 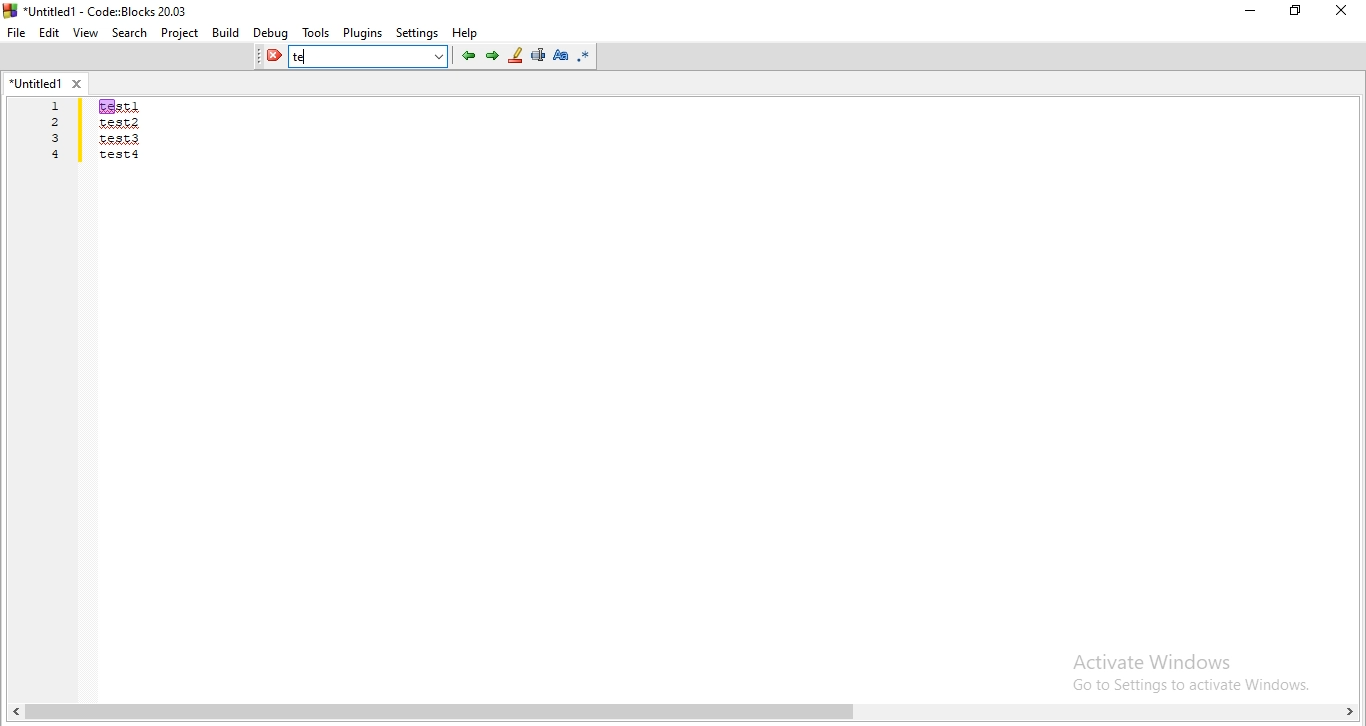 I want to click on test 1(highlighted te), so click(x=121, y=106).